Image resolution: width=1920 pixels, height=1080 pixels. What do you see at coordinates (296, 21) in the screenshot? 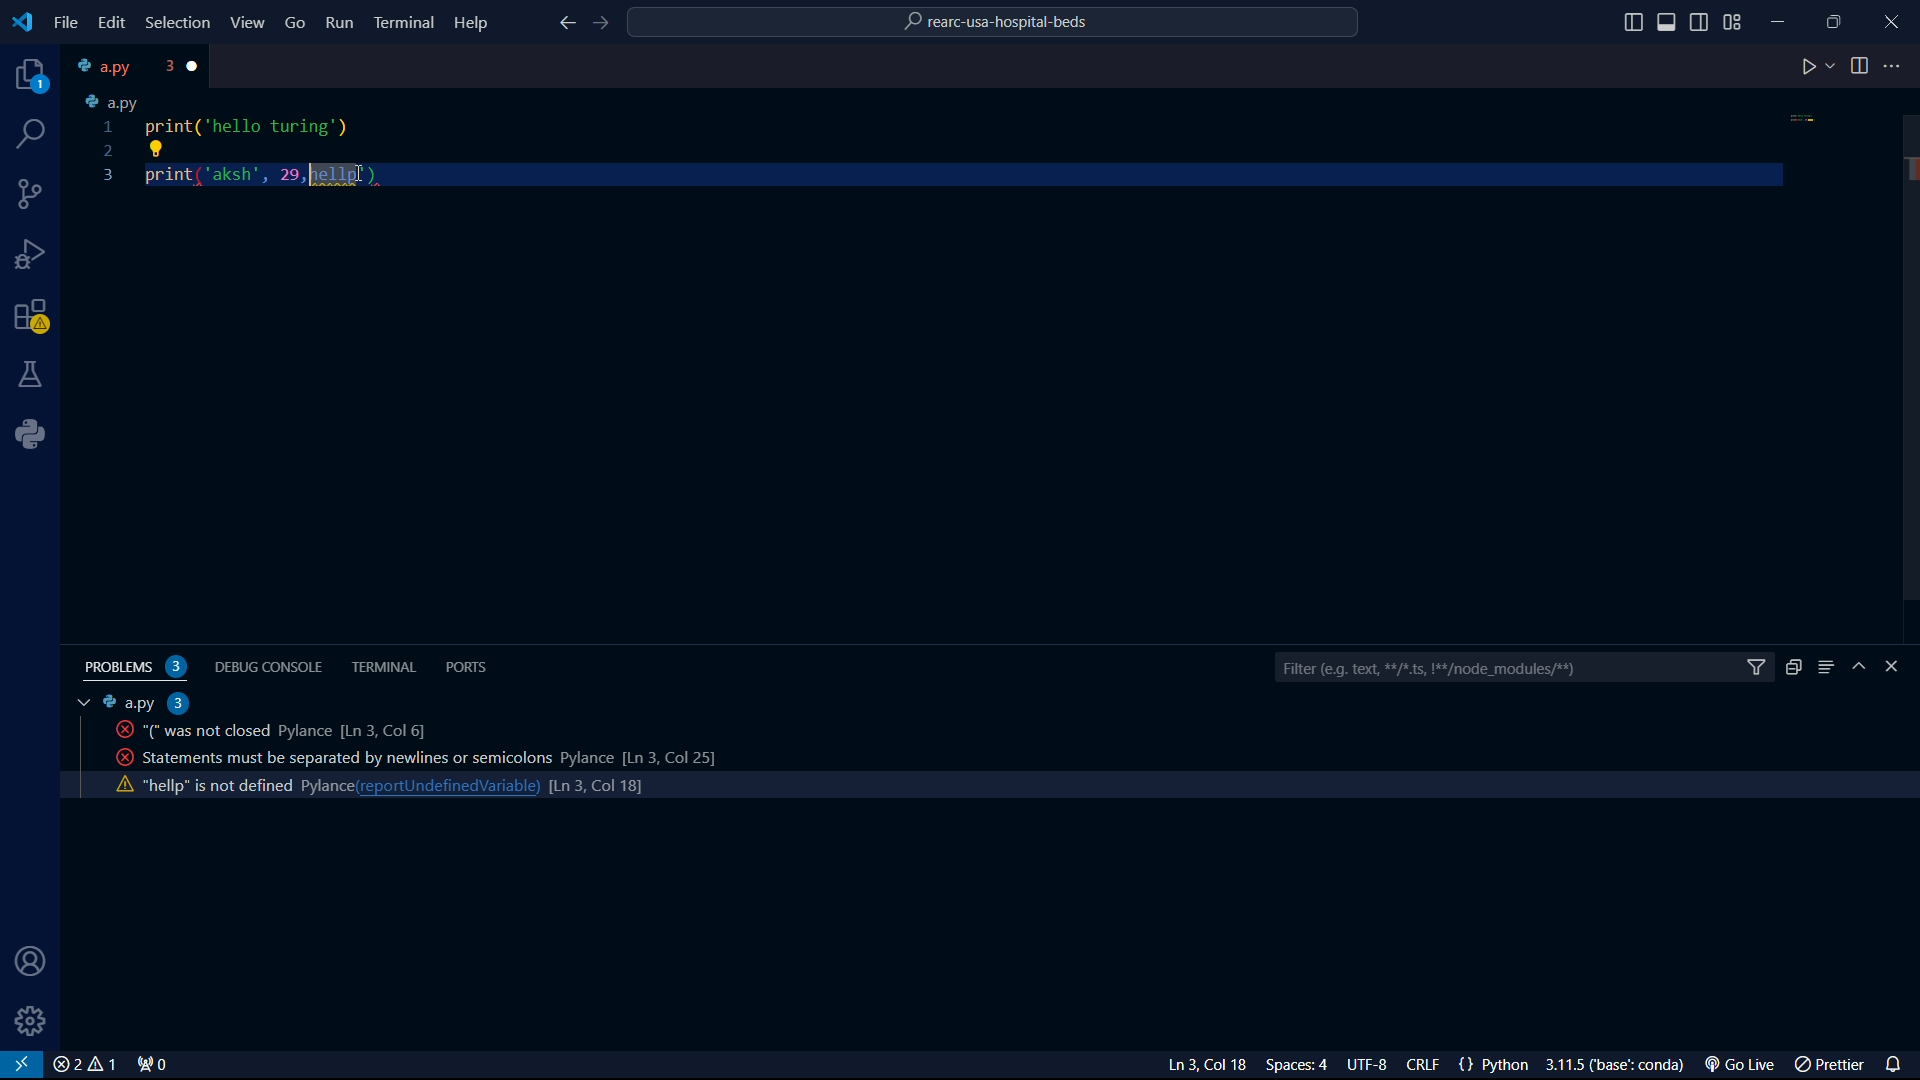
I see `Go` at bounding box center [296, 21].